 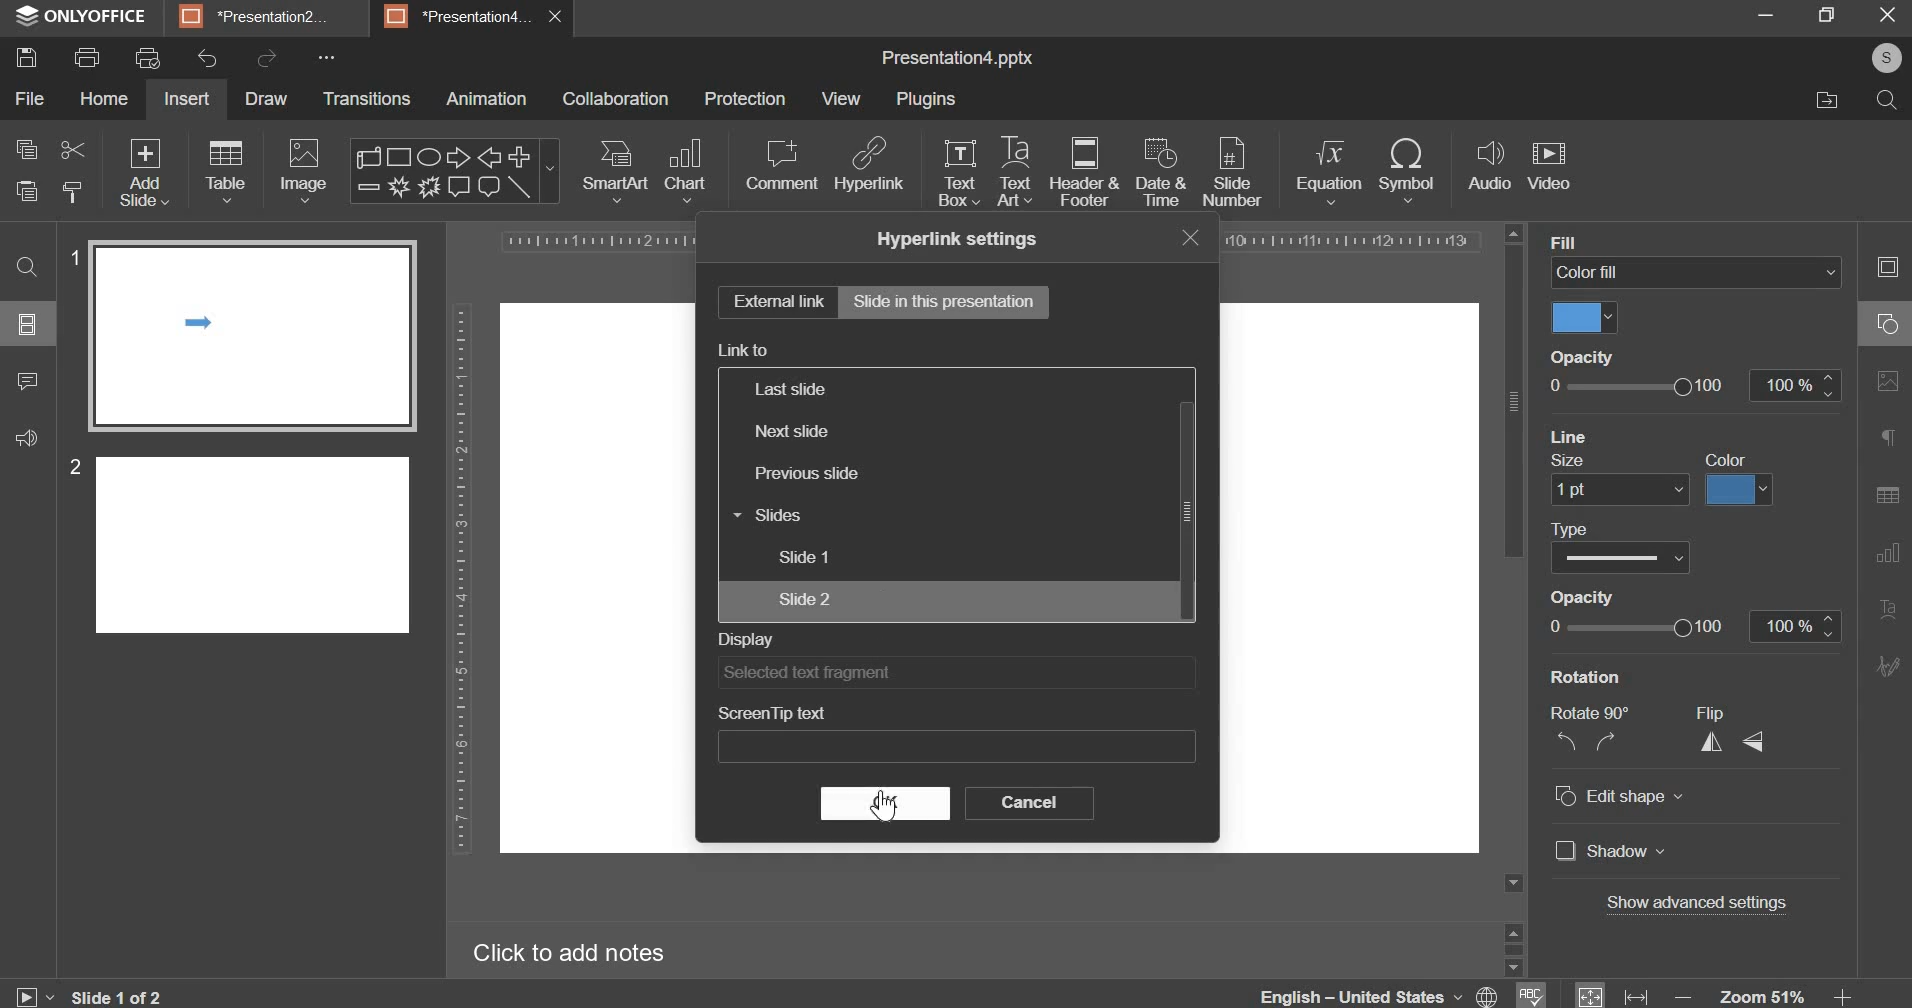 What do you see at coordinates (1199, 239) in the screenshot?
I see `close` at bounding box center [1199, 239].